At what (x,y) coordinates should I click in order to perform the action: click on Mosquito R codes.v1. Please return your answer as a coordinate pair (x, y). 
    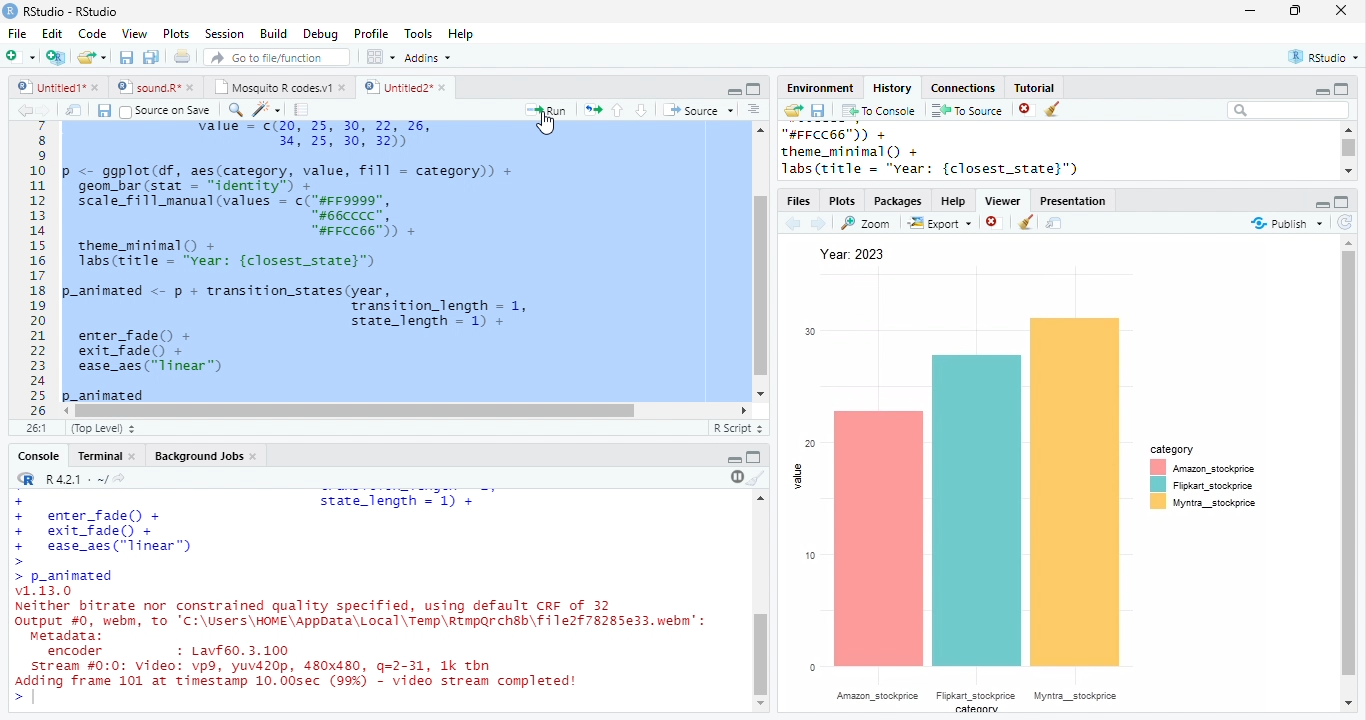
    Looking at the image, I should click on (273, 87).